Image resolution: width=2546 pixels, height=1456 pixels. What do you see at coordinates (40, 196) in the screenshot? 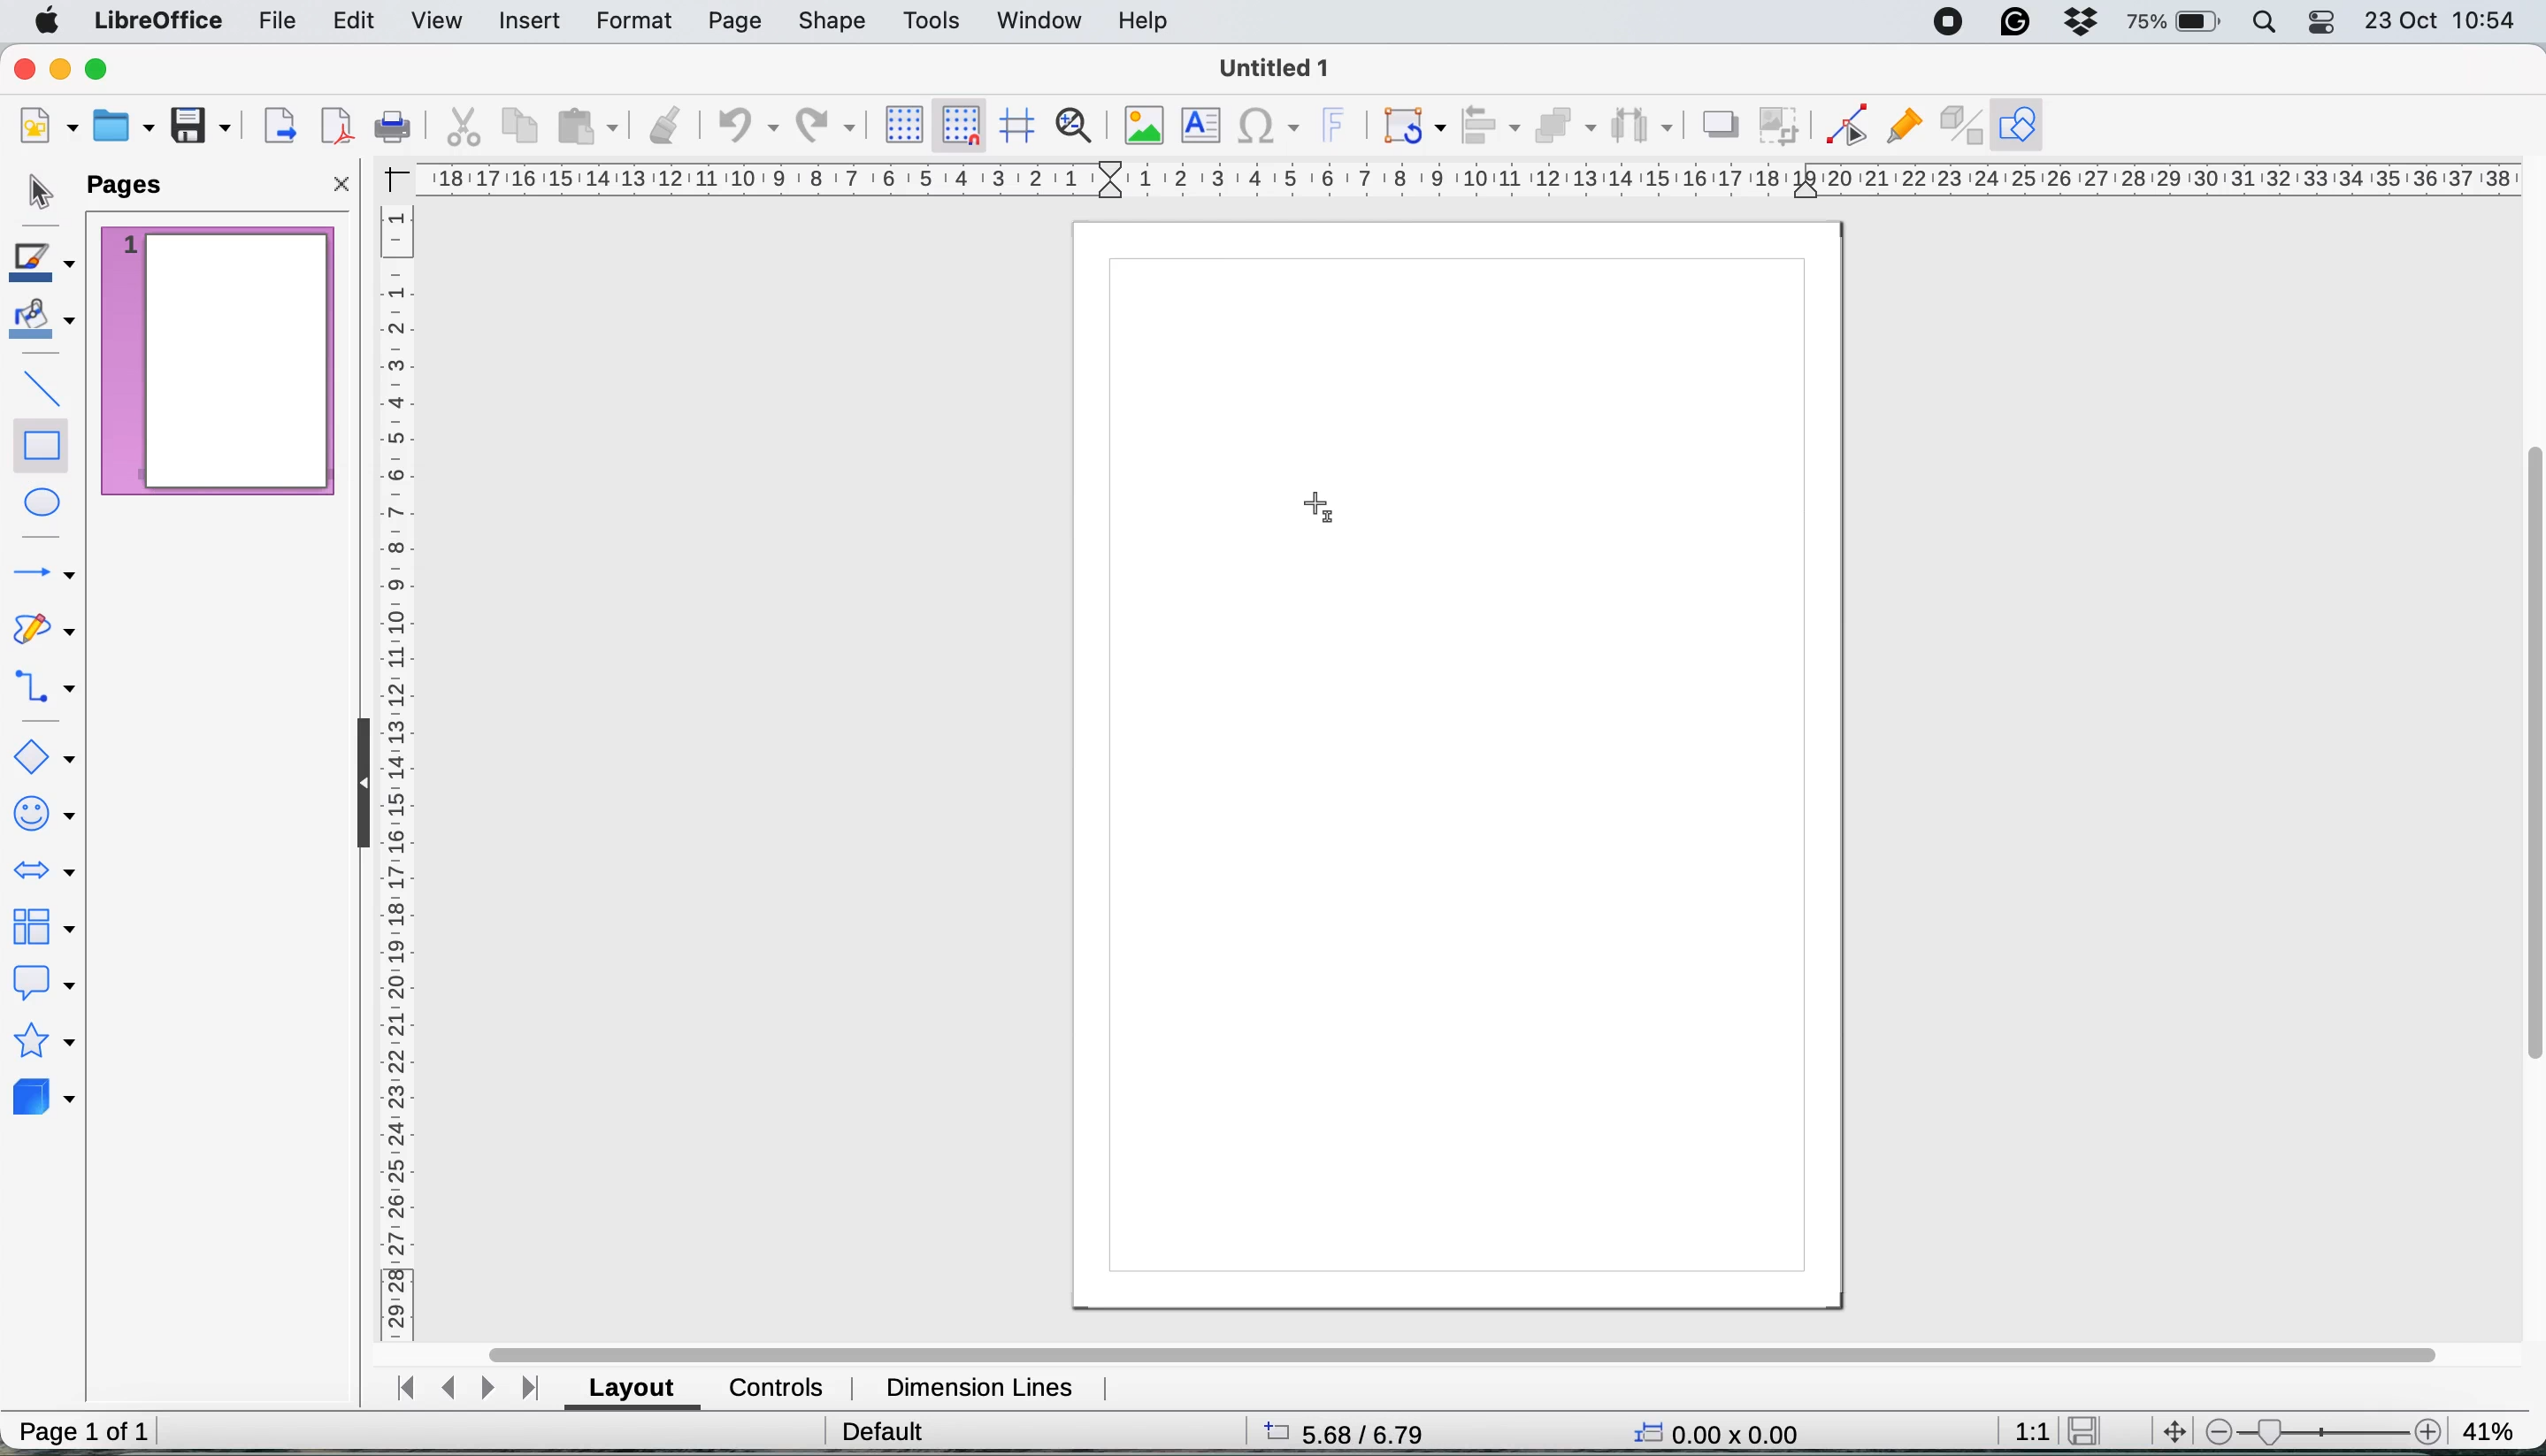
I see `selection tool` at bounding box center [40, 196].